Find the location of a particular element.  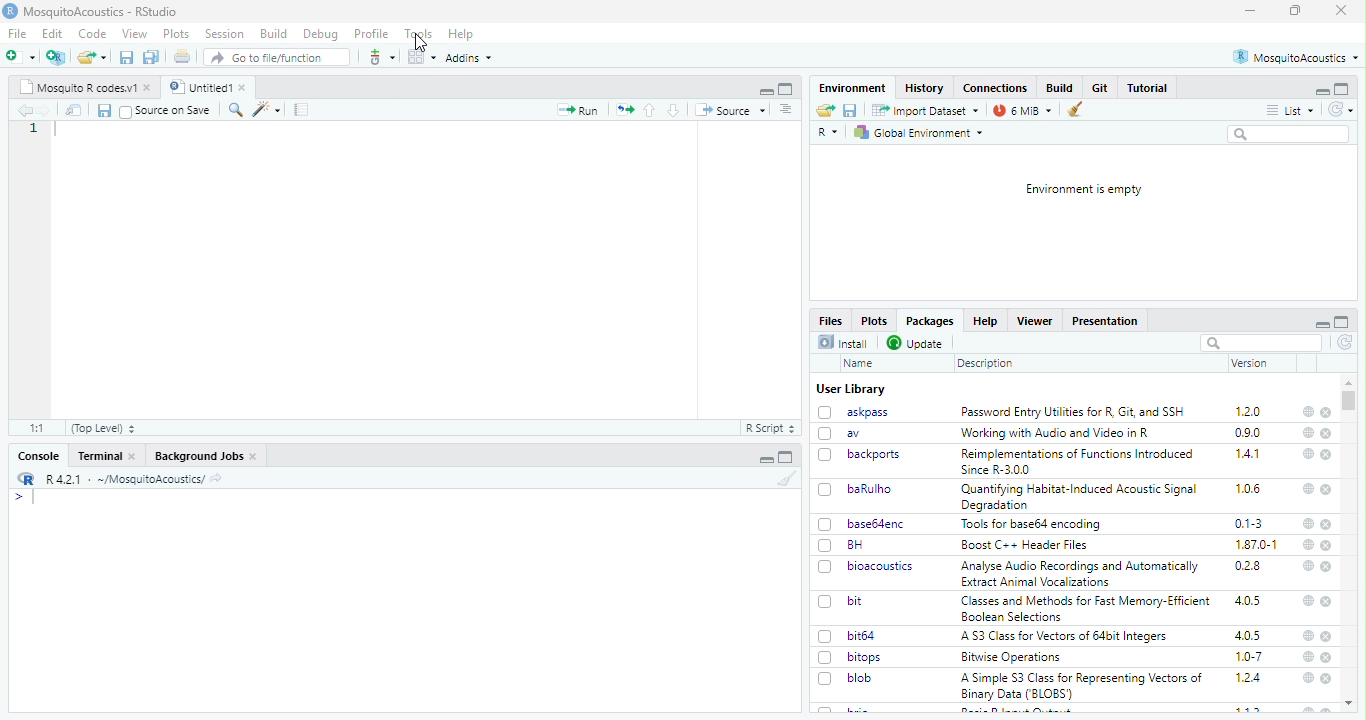

maximise is located at coordinates (1342, 322).